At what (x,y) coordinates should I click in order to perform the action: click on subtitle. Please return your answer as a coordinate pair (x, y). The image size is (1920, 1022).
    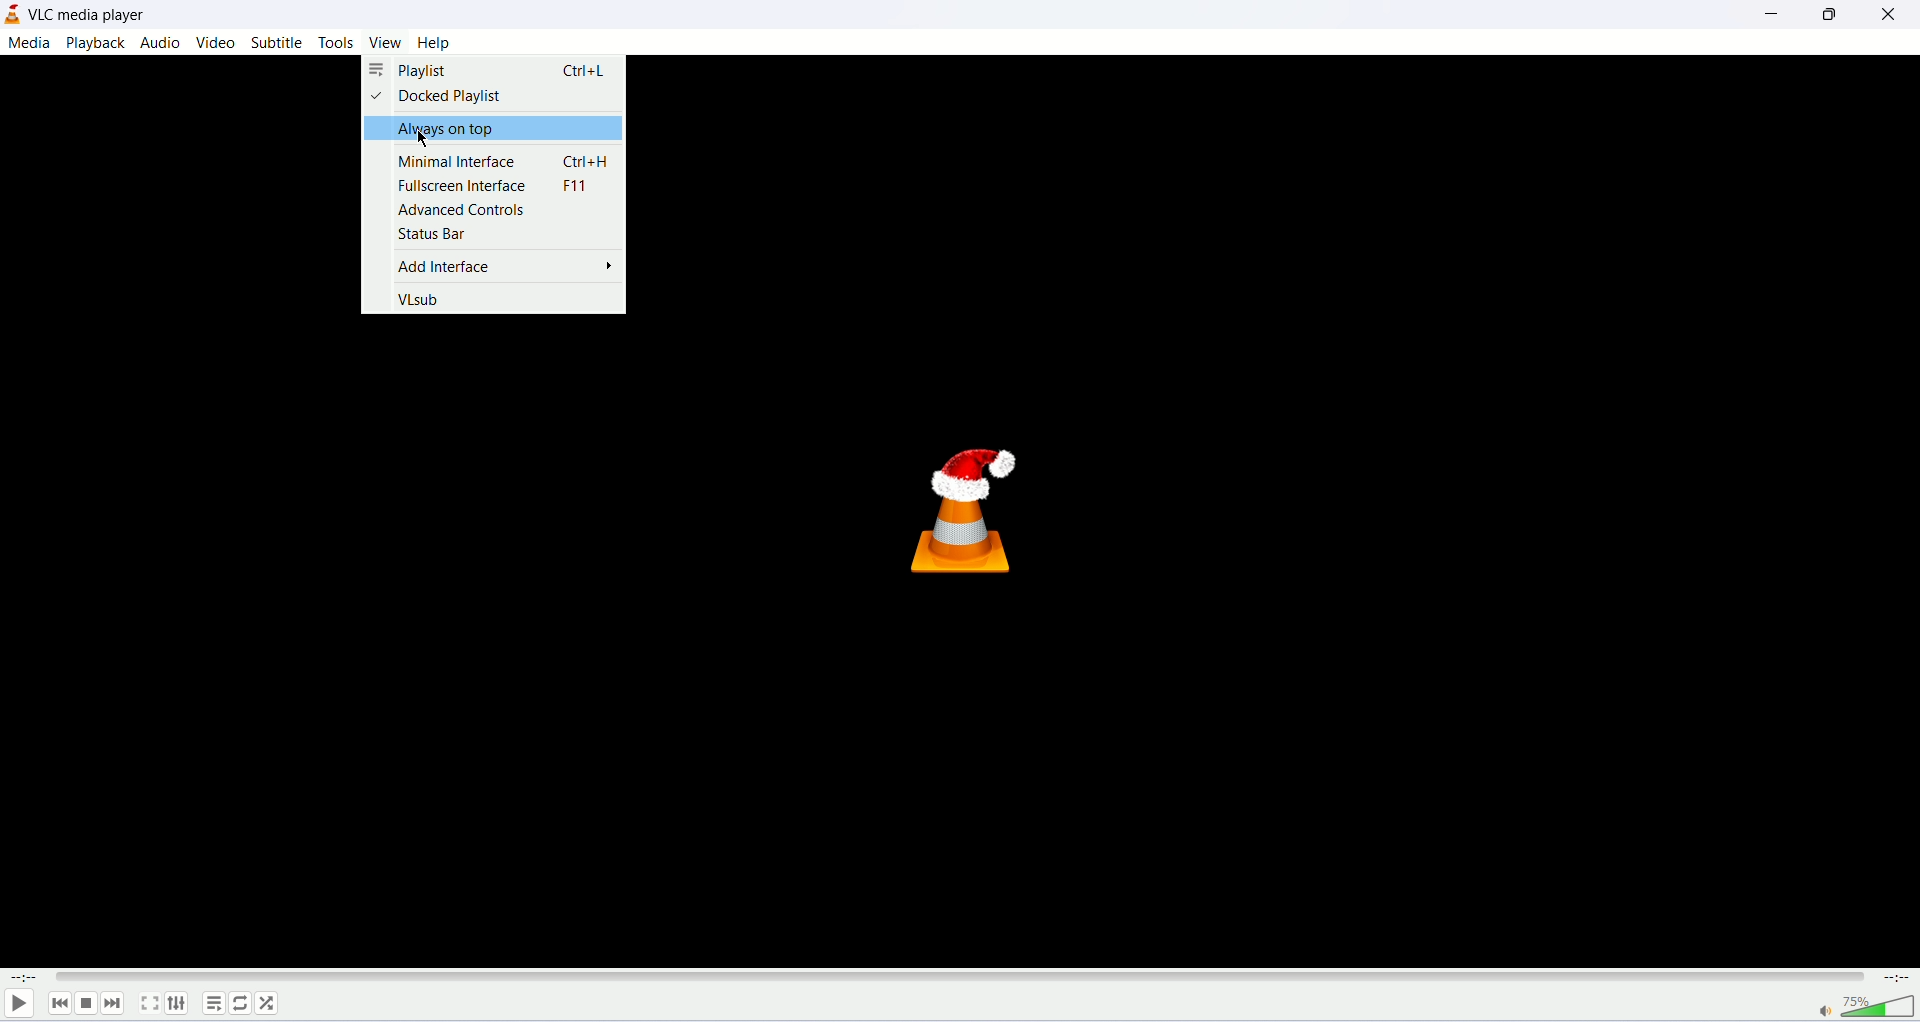
    Looking at the image, I should click on (275, 42).